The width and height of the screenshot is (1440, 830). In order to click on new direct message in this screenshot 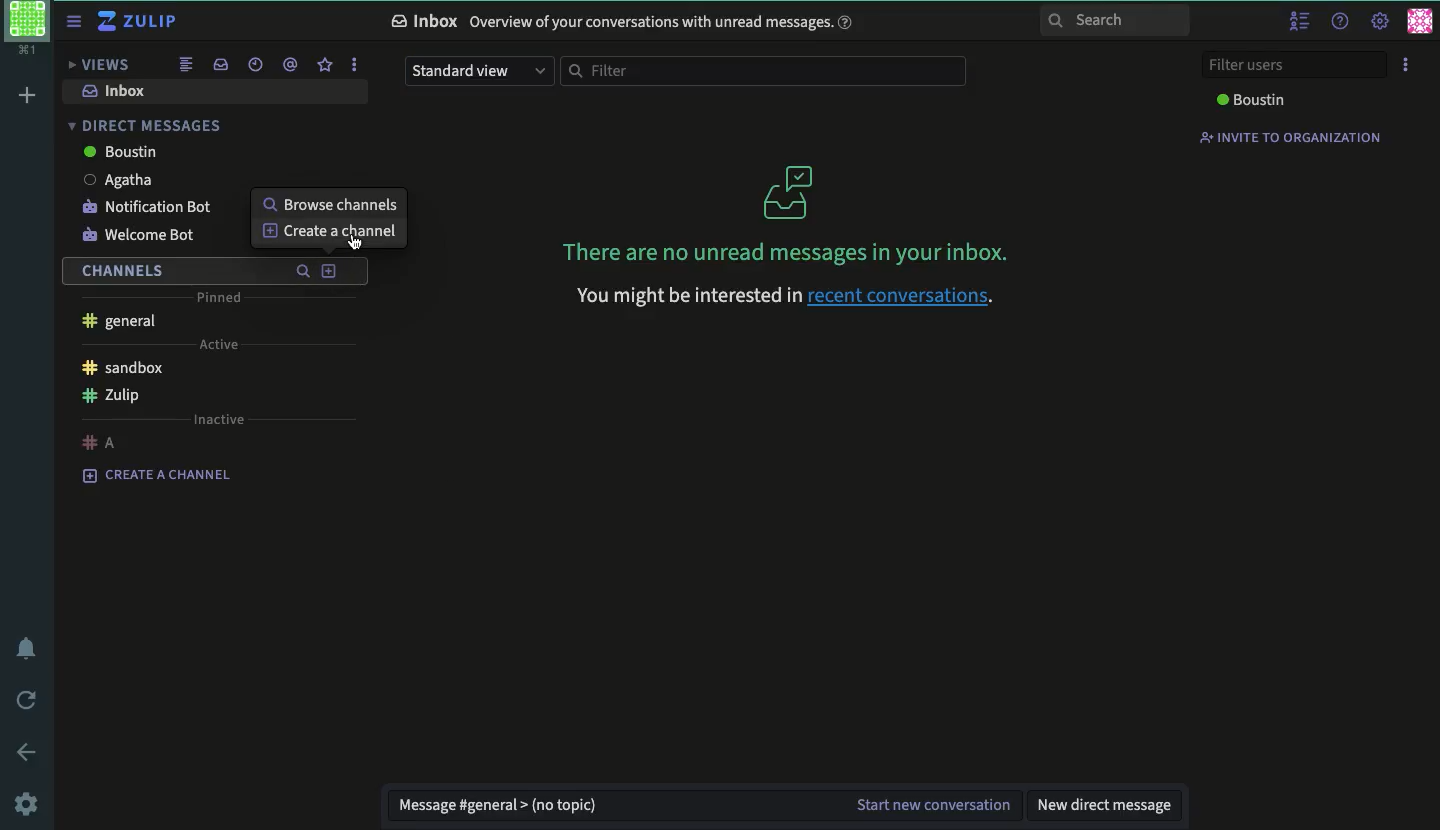, I will do `click(1106, 804)`.